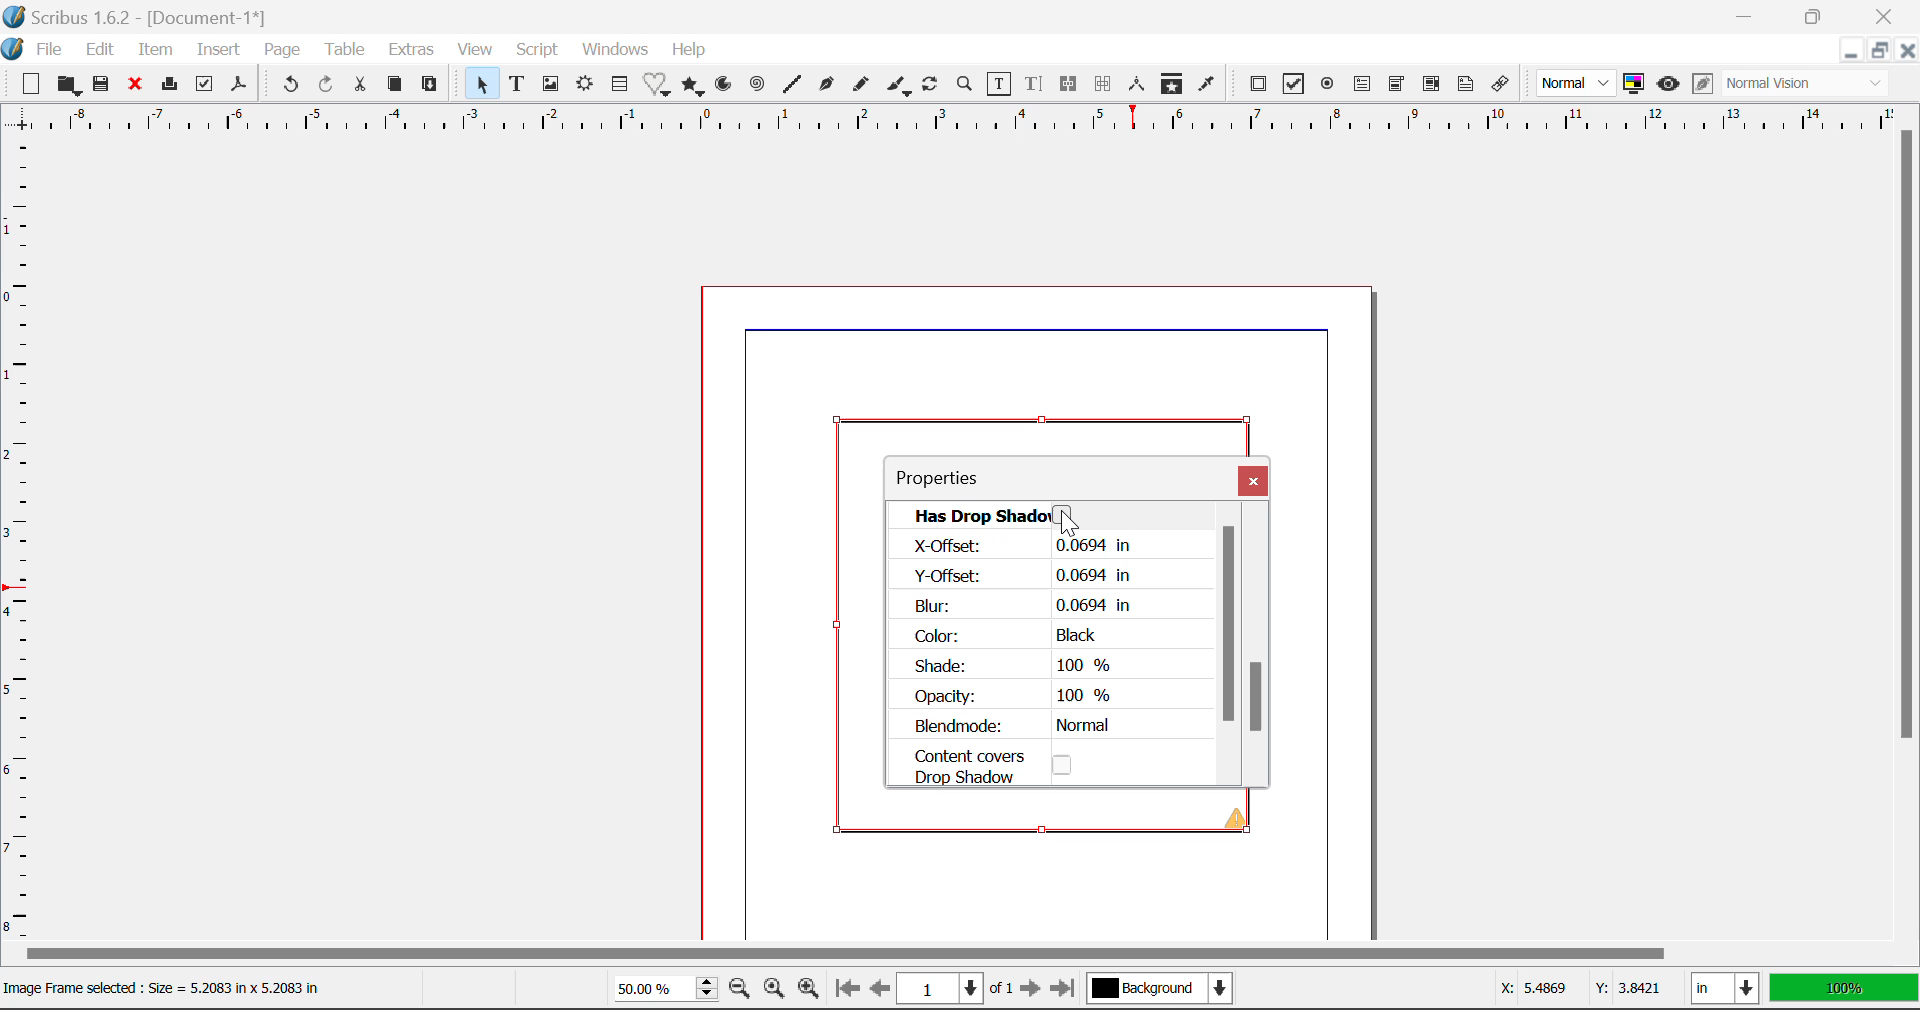  I want to click on Discard, so click(138, 87).